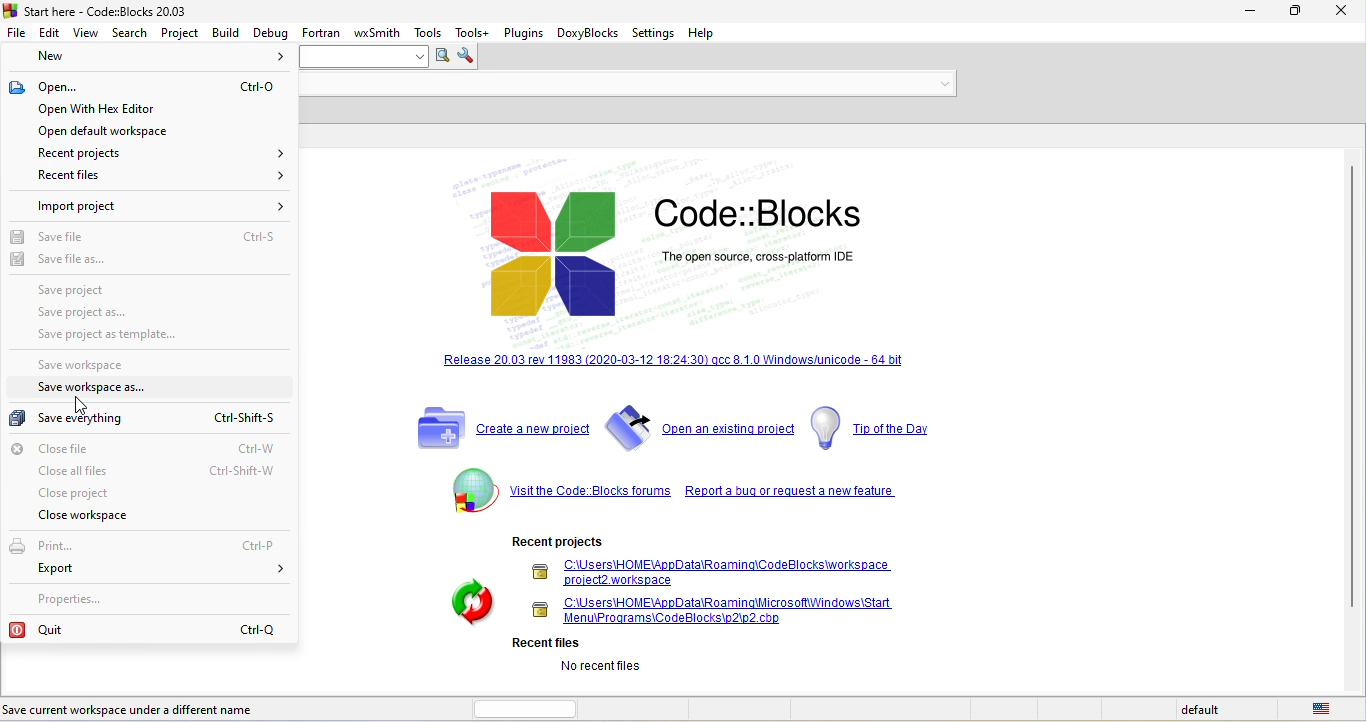  I want to click on close project, so click(83, 493).